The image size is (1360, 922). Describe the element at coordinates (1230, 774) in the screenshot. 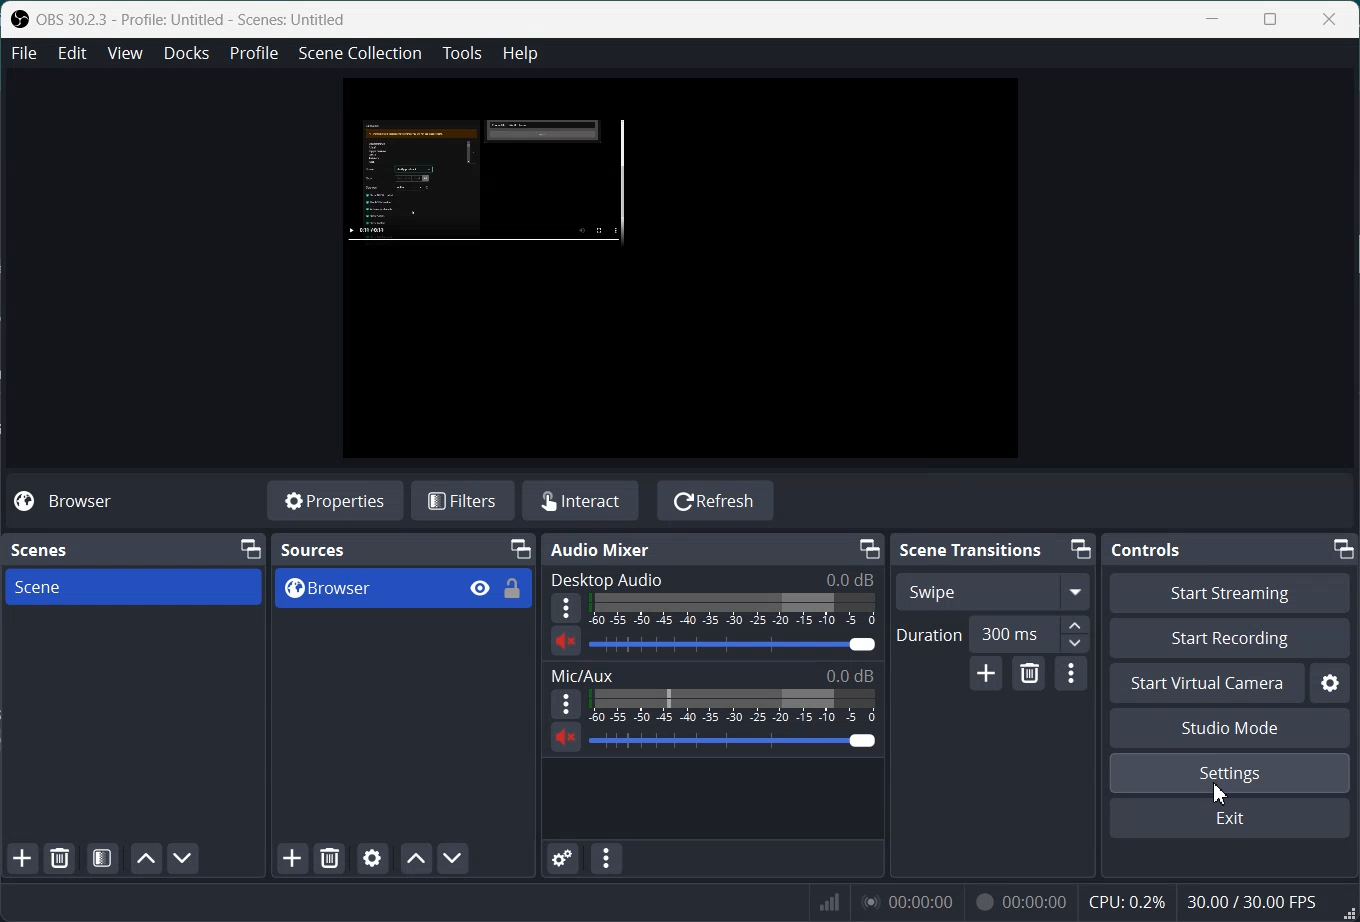

I see `Settings` at that location.